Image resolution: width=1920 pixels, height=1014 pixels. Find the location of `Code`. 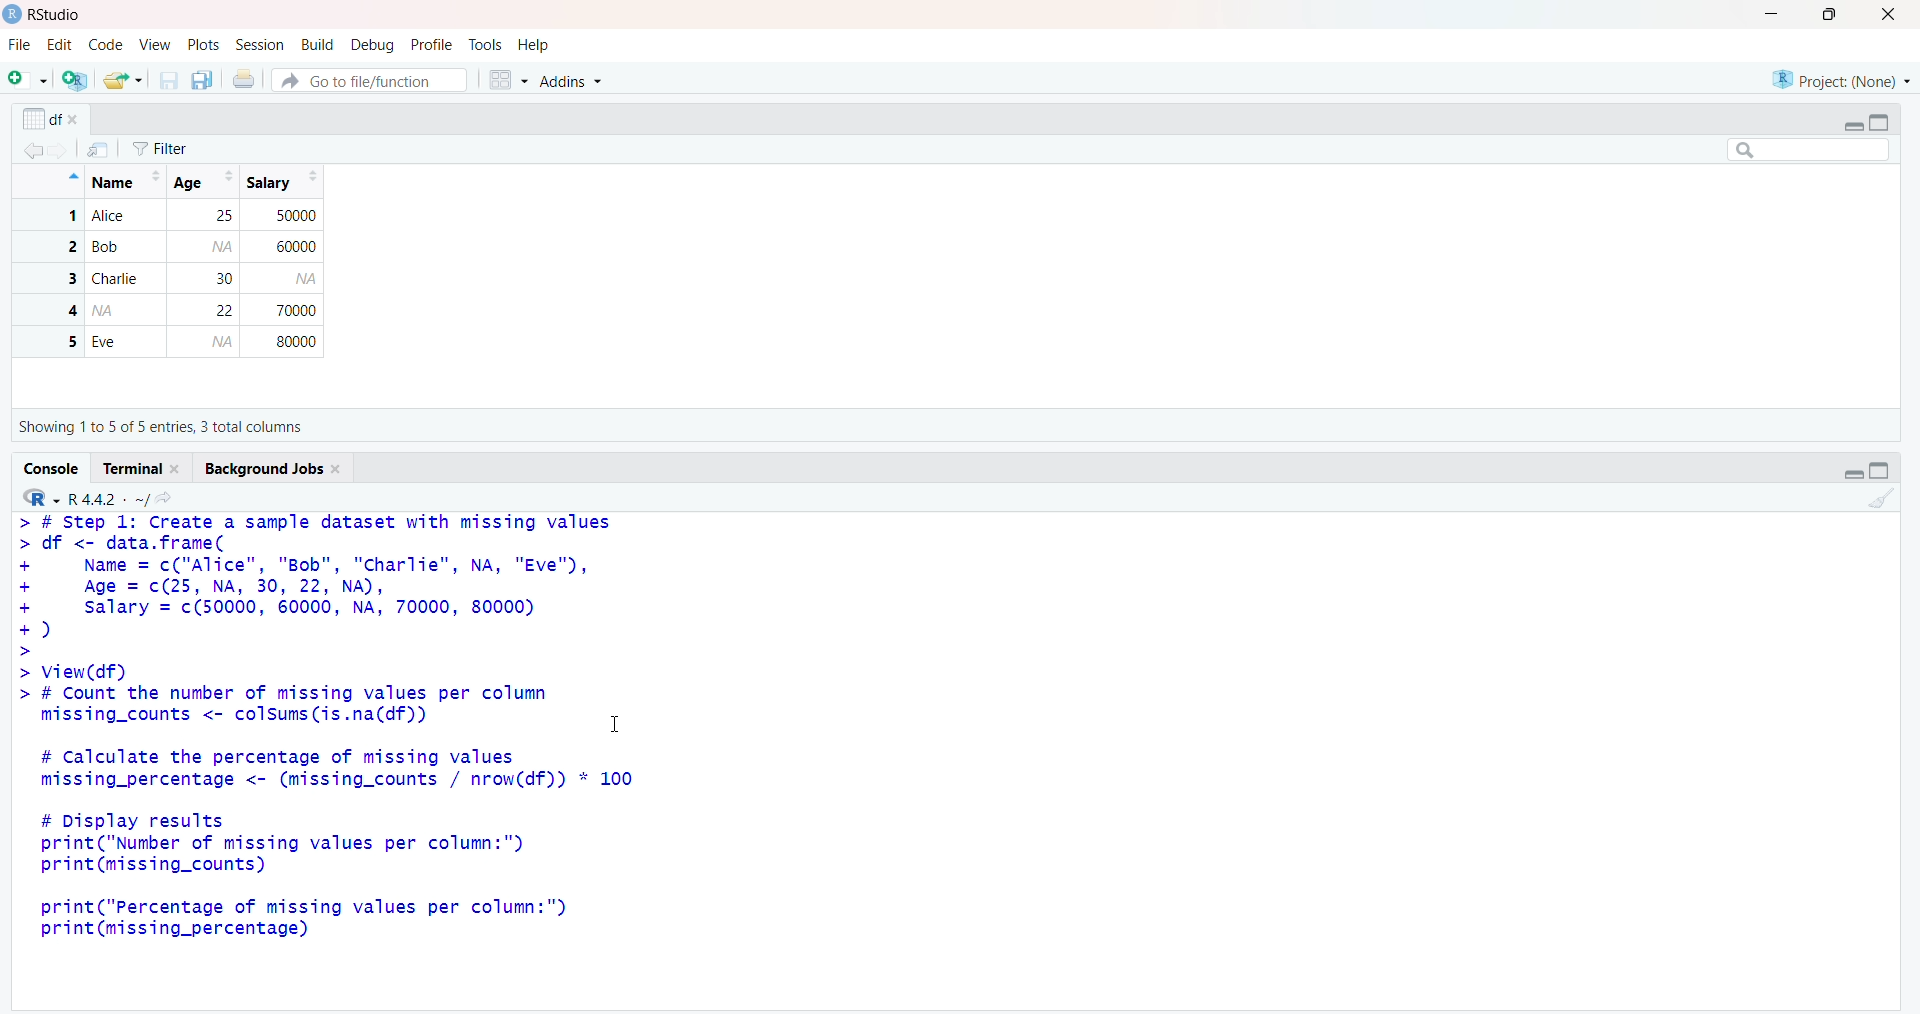

Code is located at coordinates (102, 45).